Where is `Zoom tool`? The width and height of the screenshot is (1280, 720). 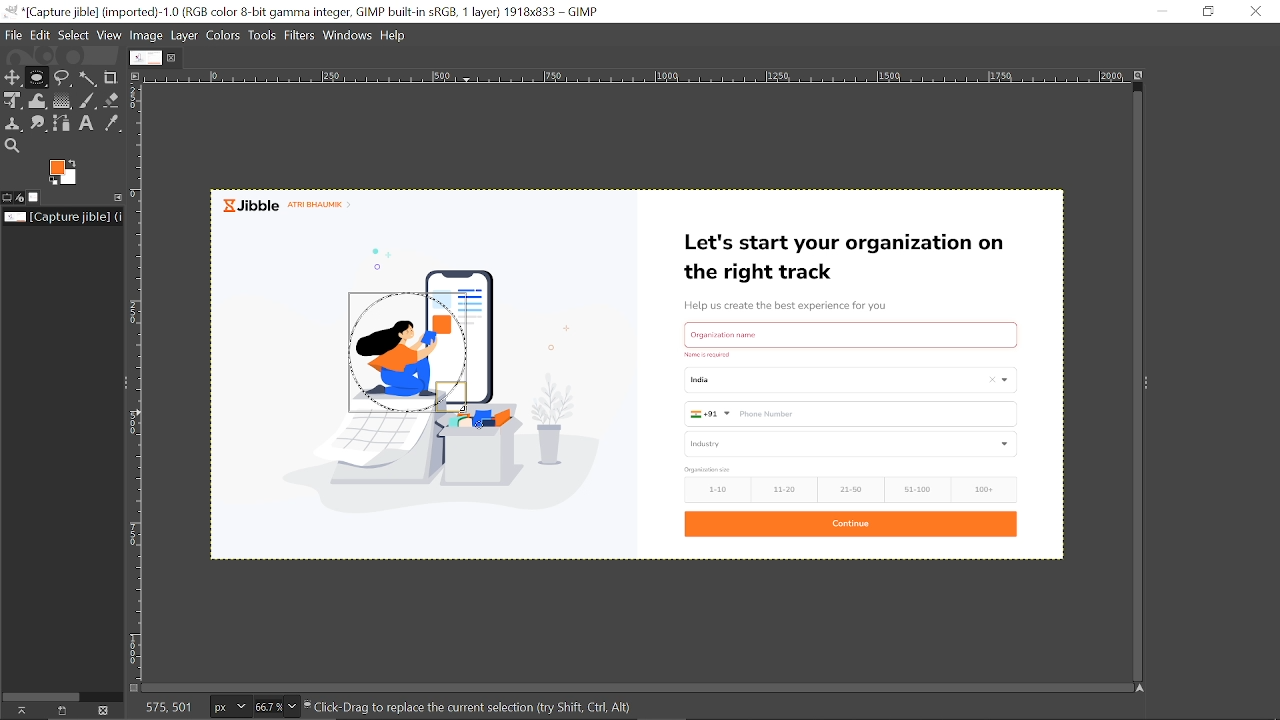
Zoom tool is located at coordinates (11, 145).